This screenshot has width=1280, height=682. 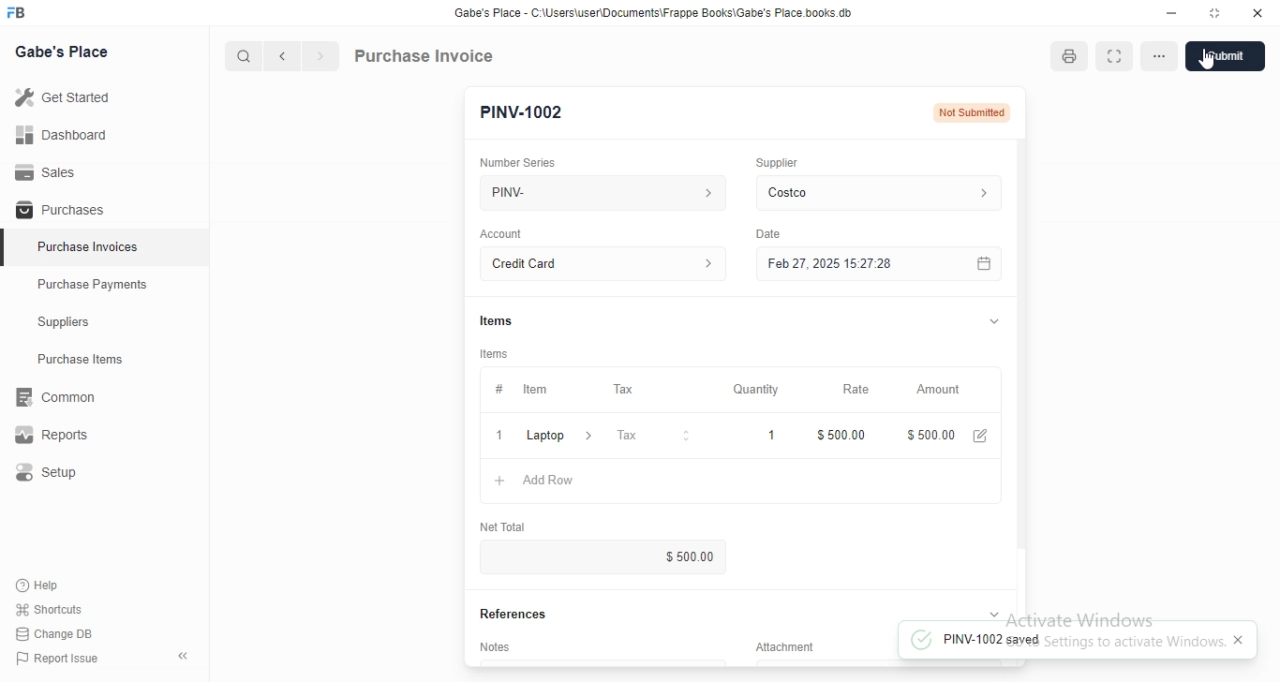 What do you see at coordinates (930, 435) in the screenshot?
I see `$ 500.00` at bounding box center [930, 435].